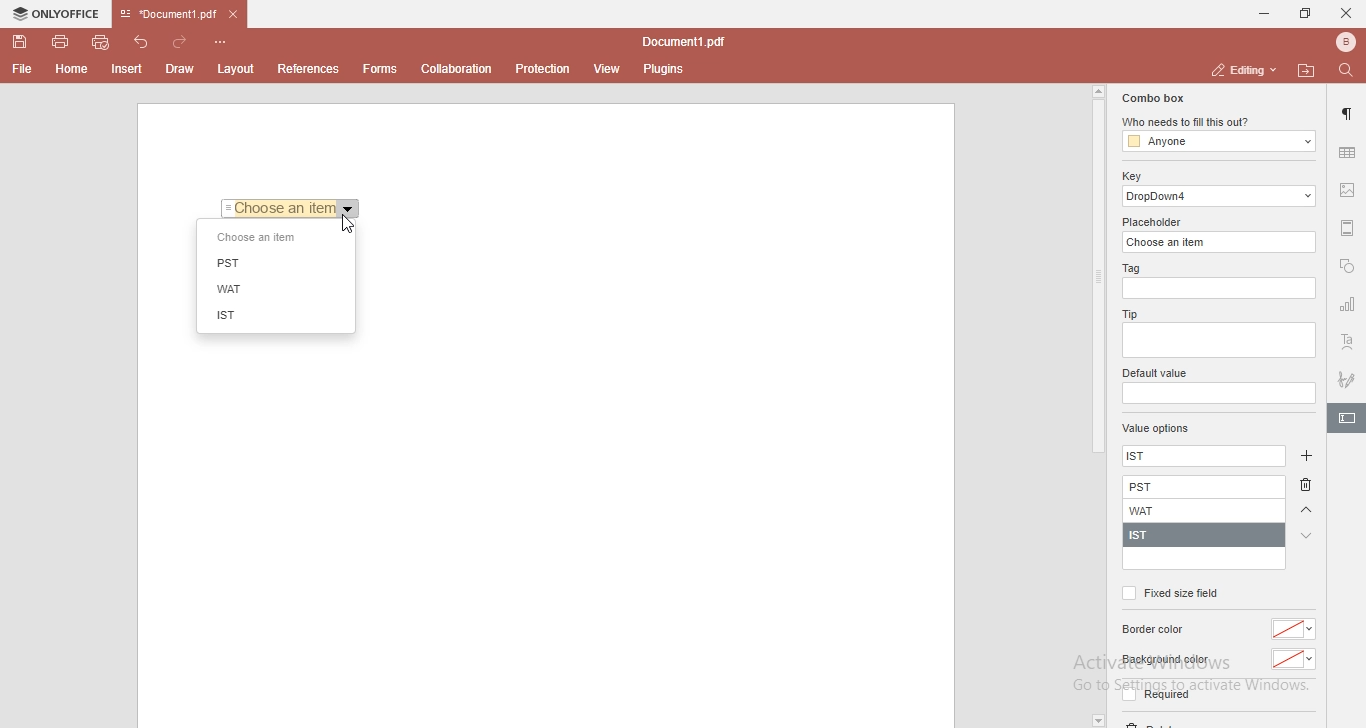  Describe the element at coordinates (239, 69) in the screenshot. I see `layout` at that location.